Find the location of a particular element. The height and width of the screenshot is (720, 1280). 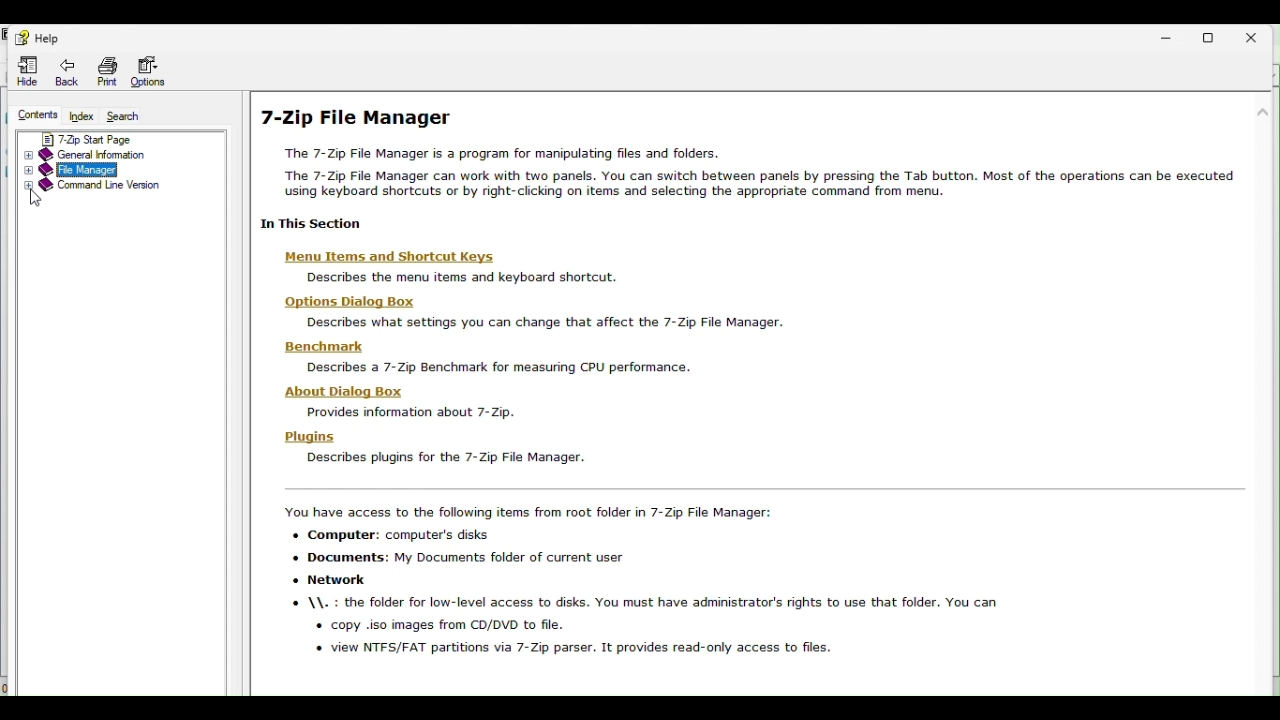

Describes a 7-Zip Benchmark for measuring CPU performance. is located at coordinates (499, 368).